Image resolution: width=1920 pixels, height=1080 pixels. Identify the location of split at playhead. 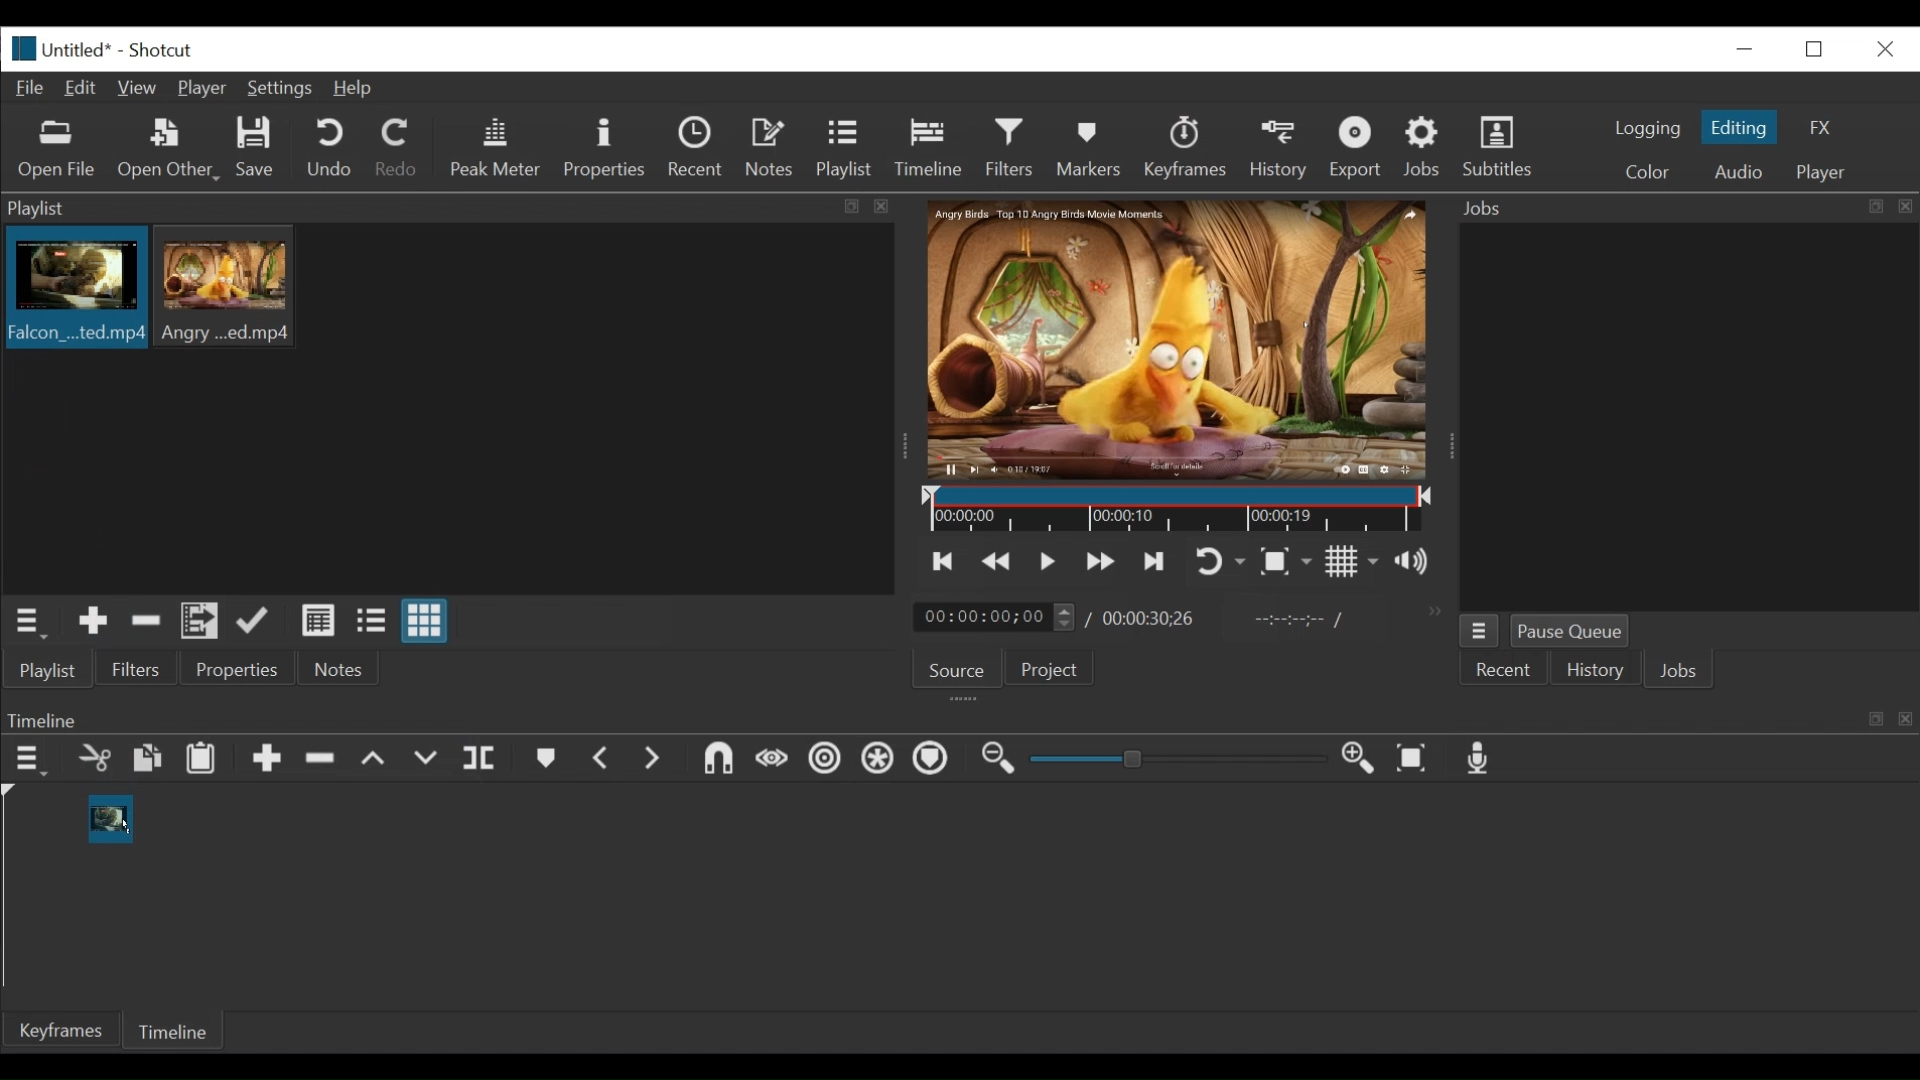
(482, 760).